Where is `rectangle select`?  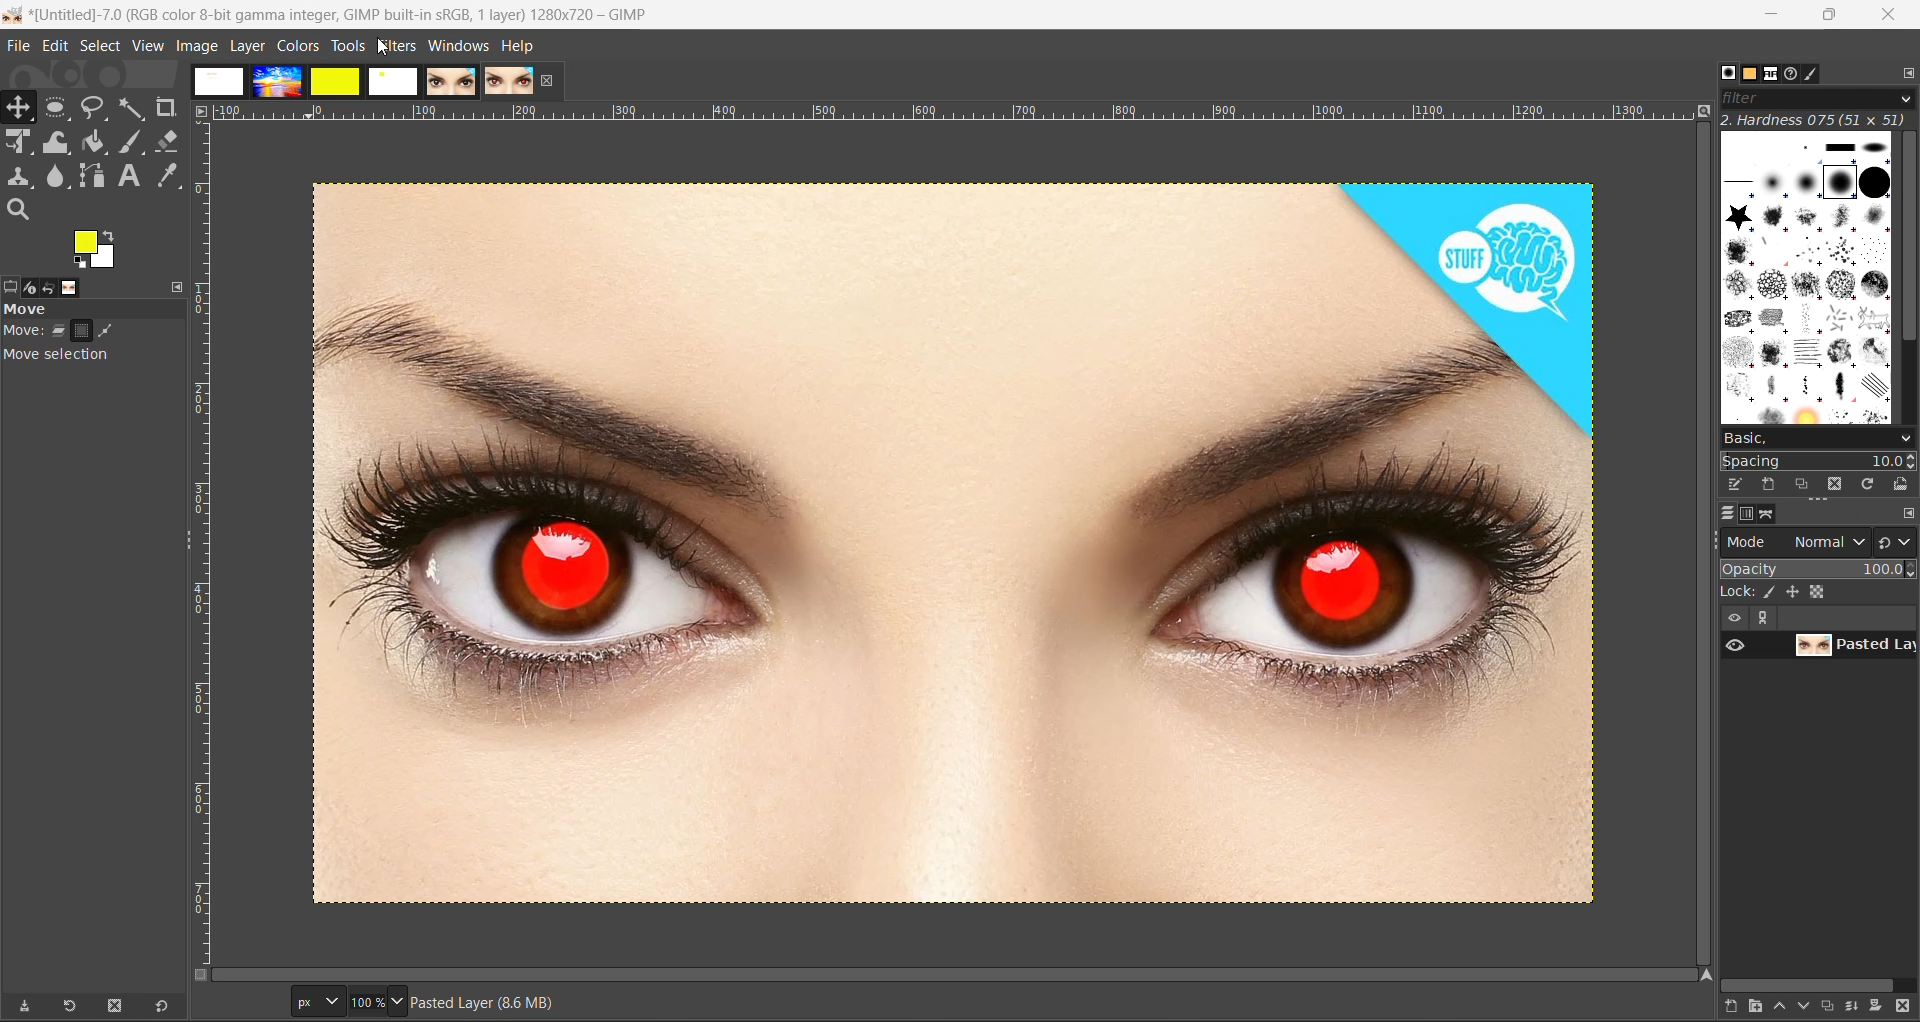
rectangle select is located at coordinates (60, 108).